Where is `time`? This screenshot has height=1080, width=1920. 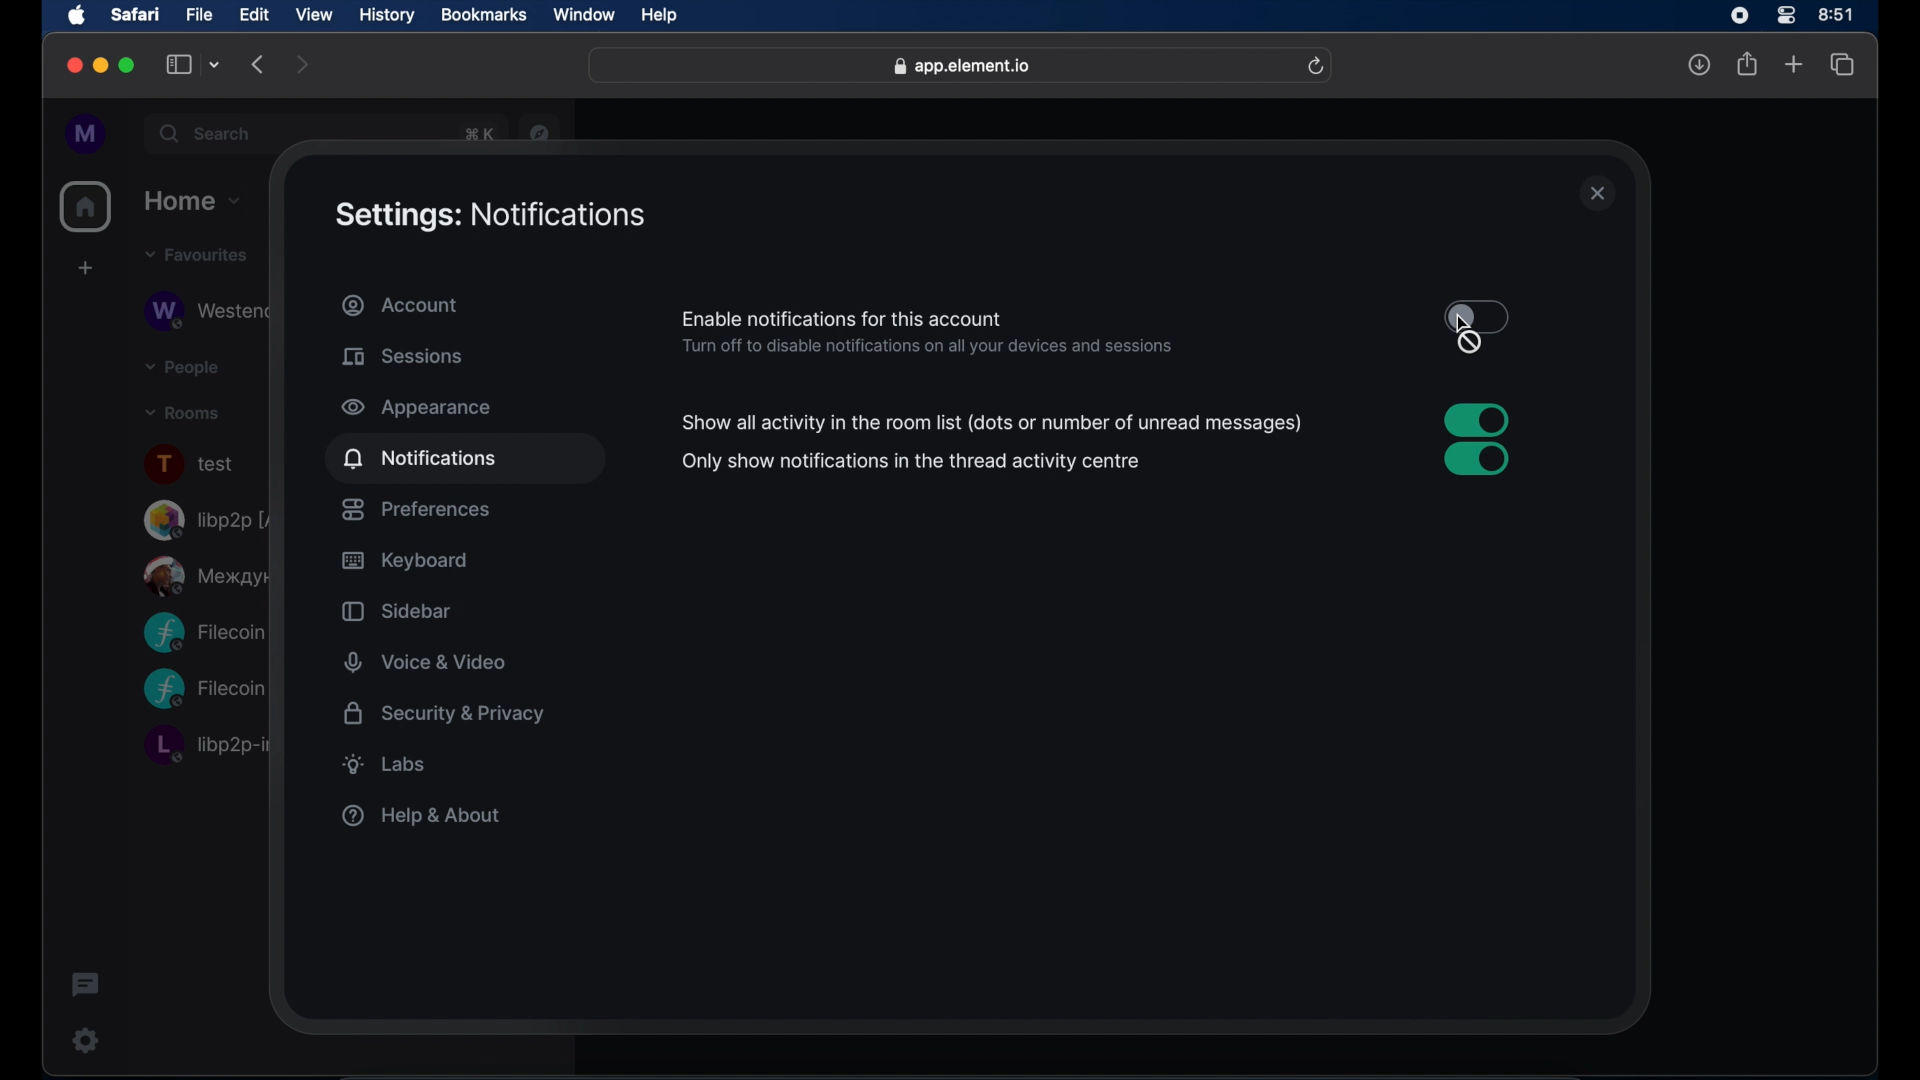
time is located at coordinates (1837, 15).